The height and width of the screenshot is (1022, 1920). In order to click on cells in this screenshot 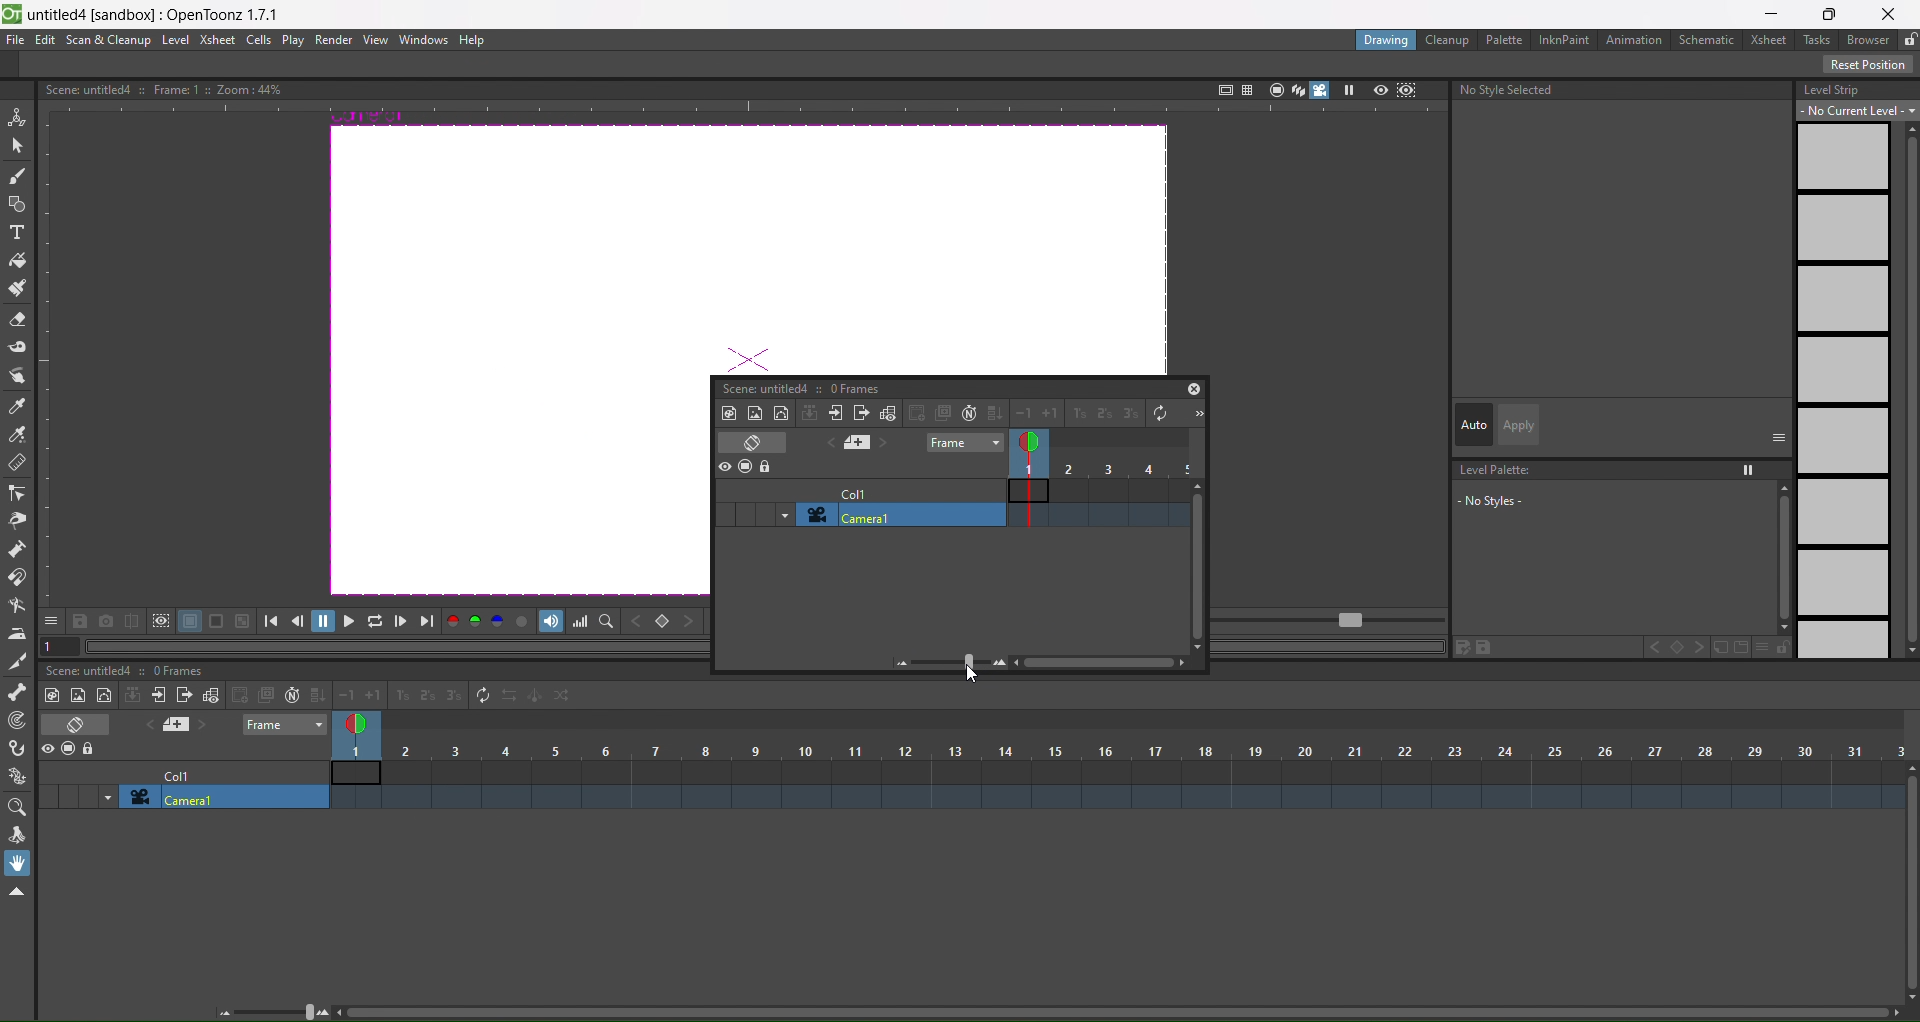, I will do `click(260, 39)`.